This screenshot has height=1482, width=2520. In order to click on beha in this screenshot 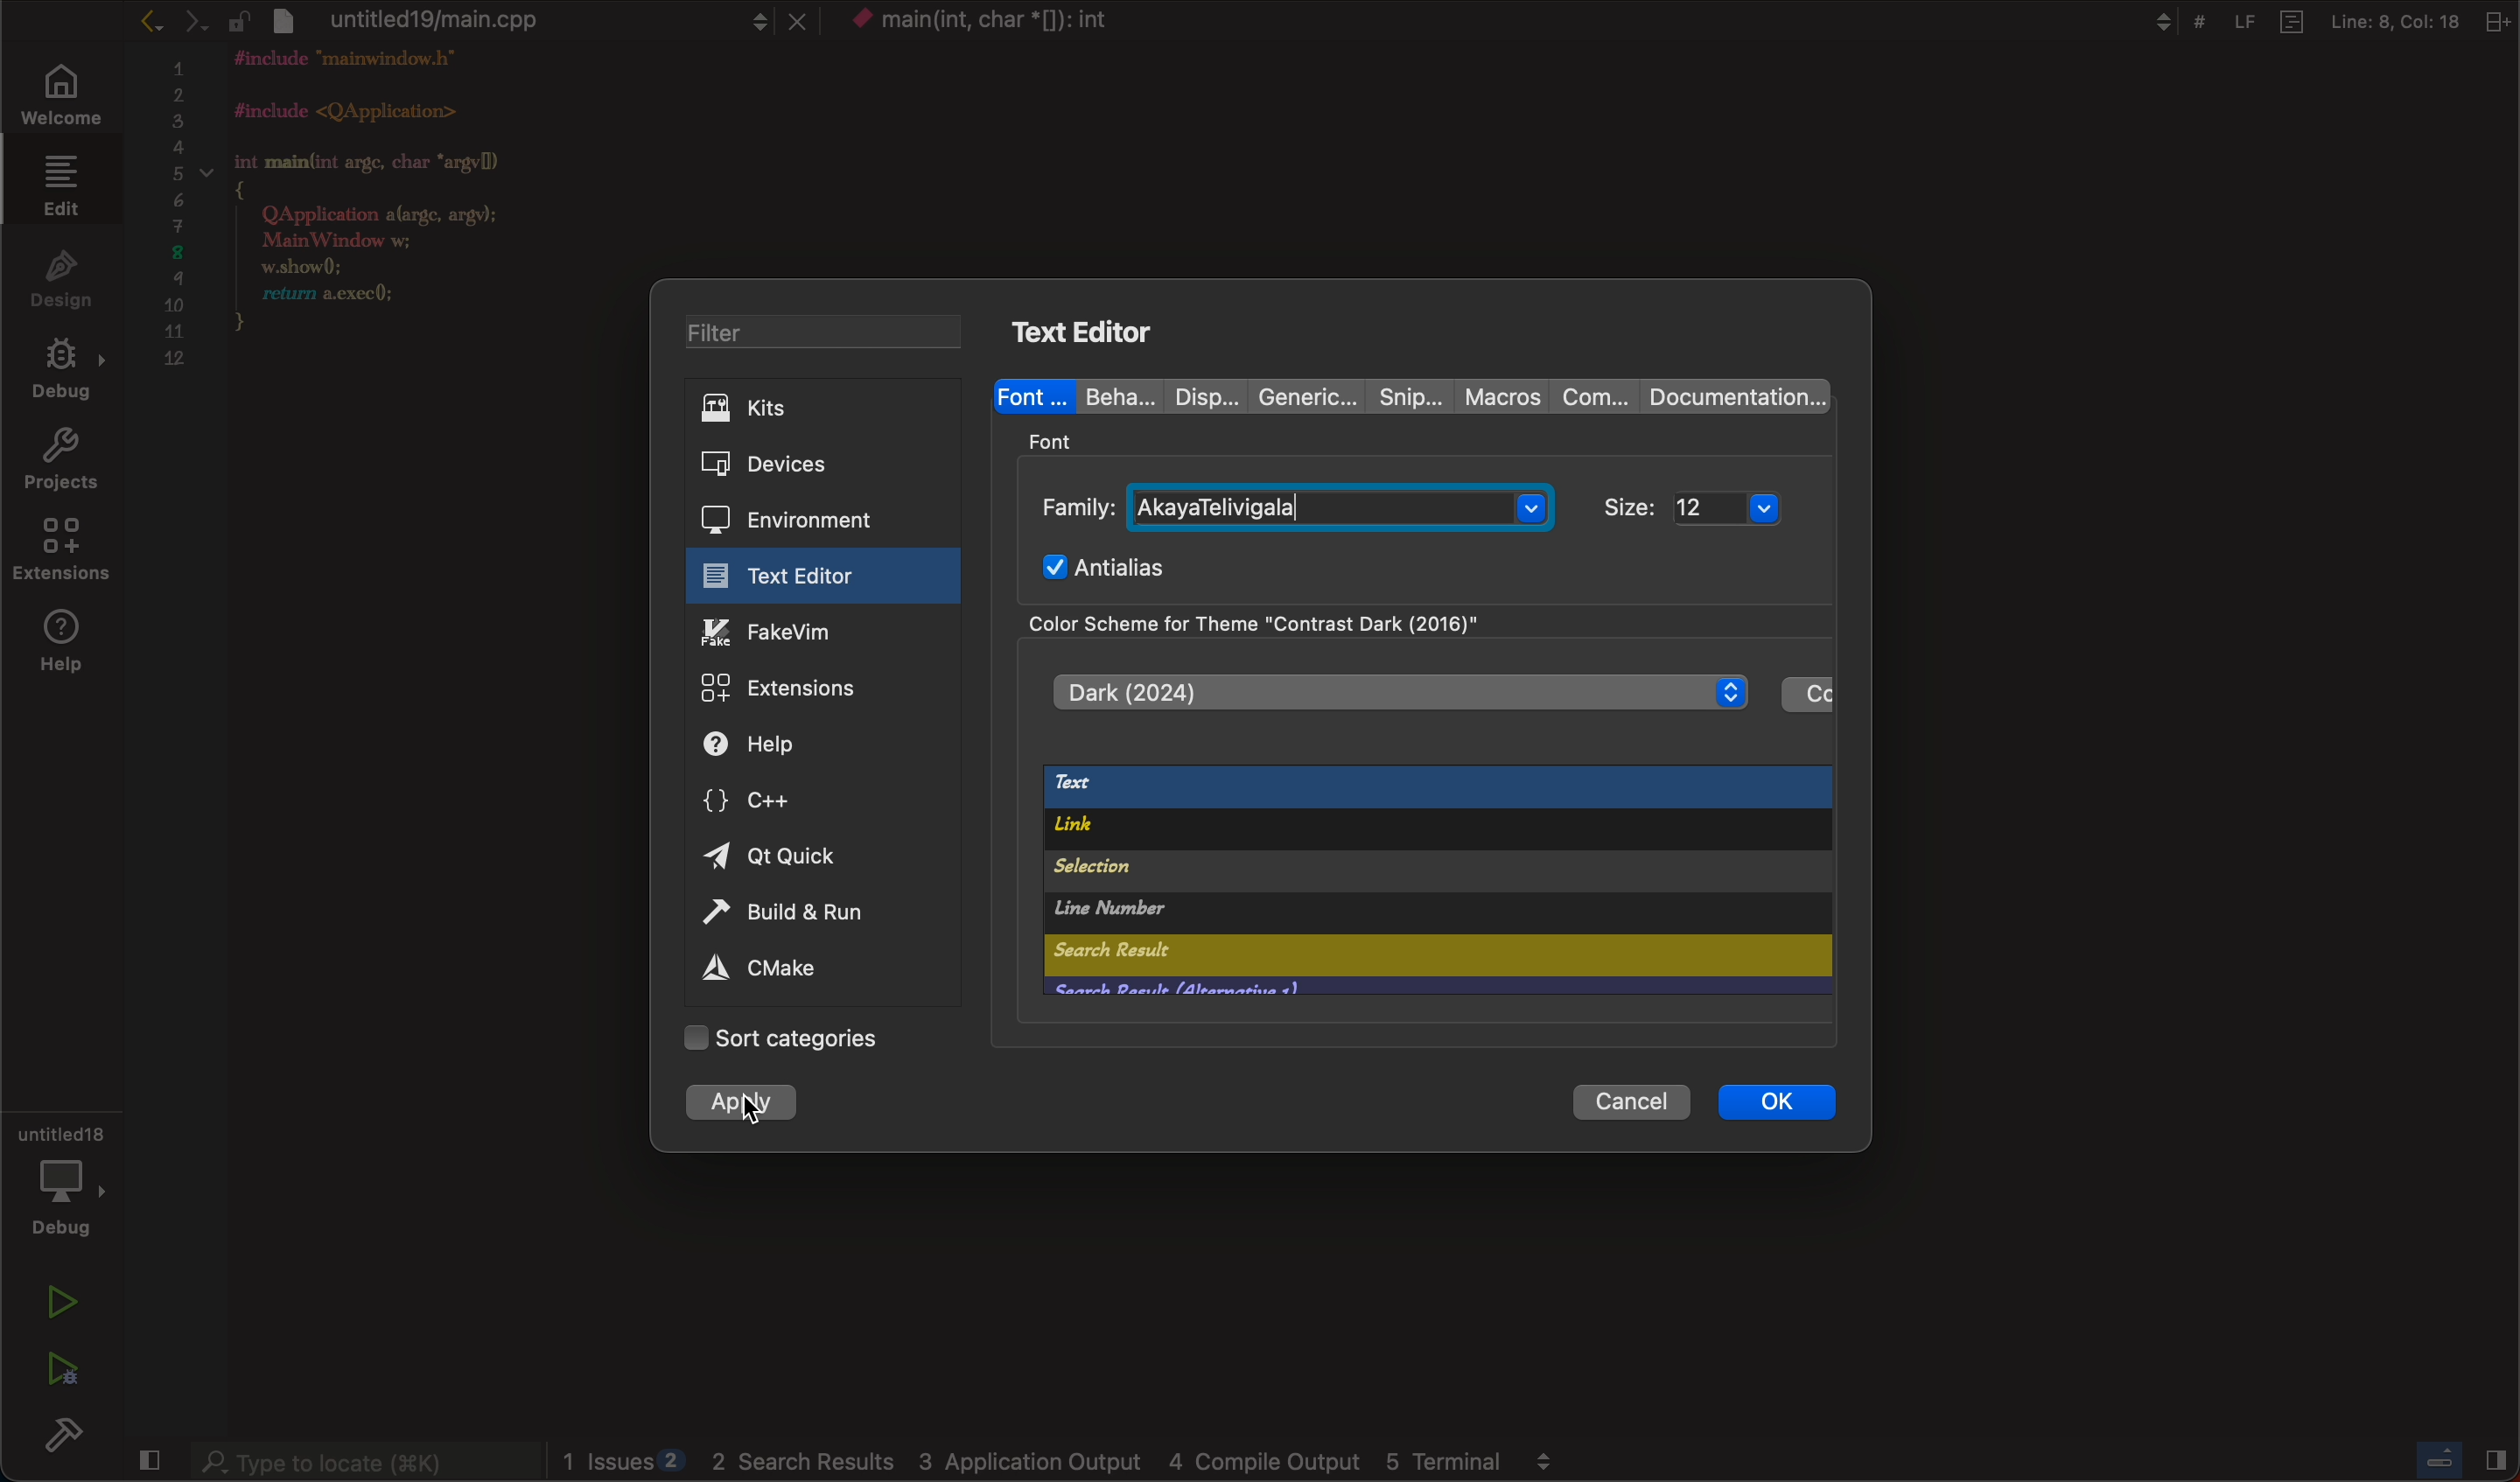, I will do `click(1111, 396)`.